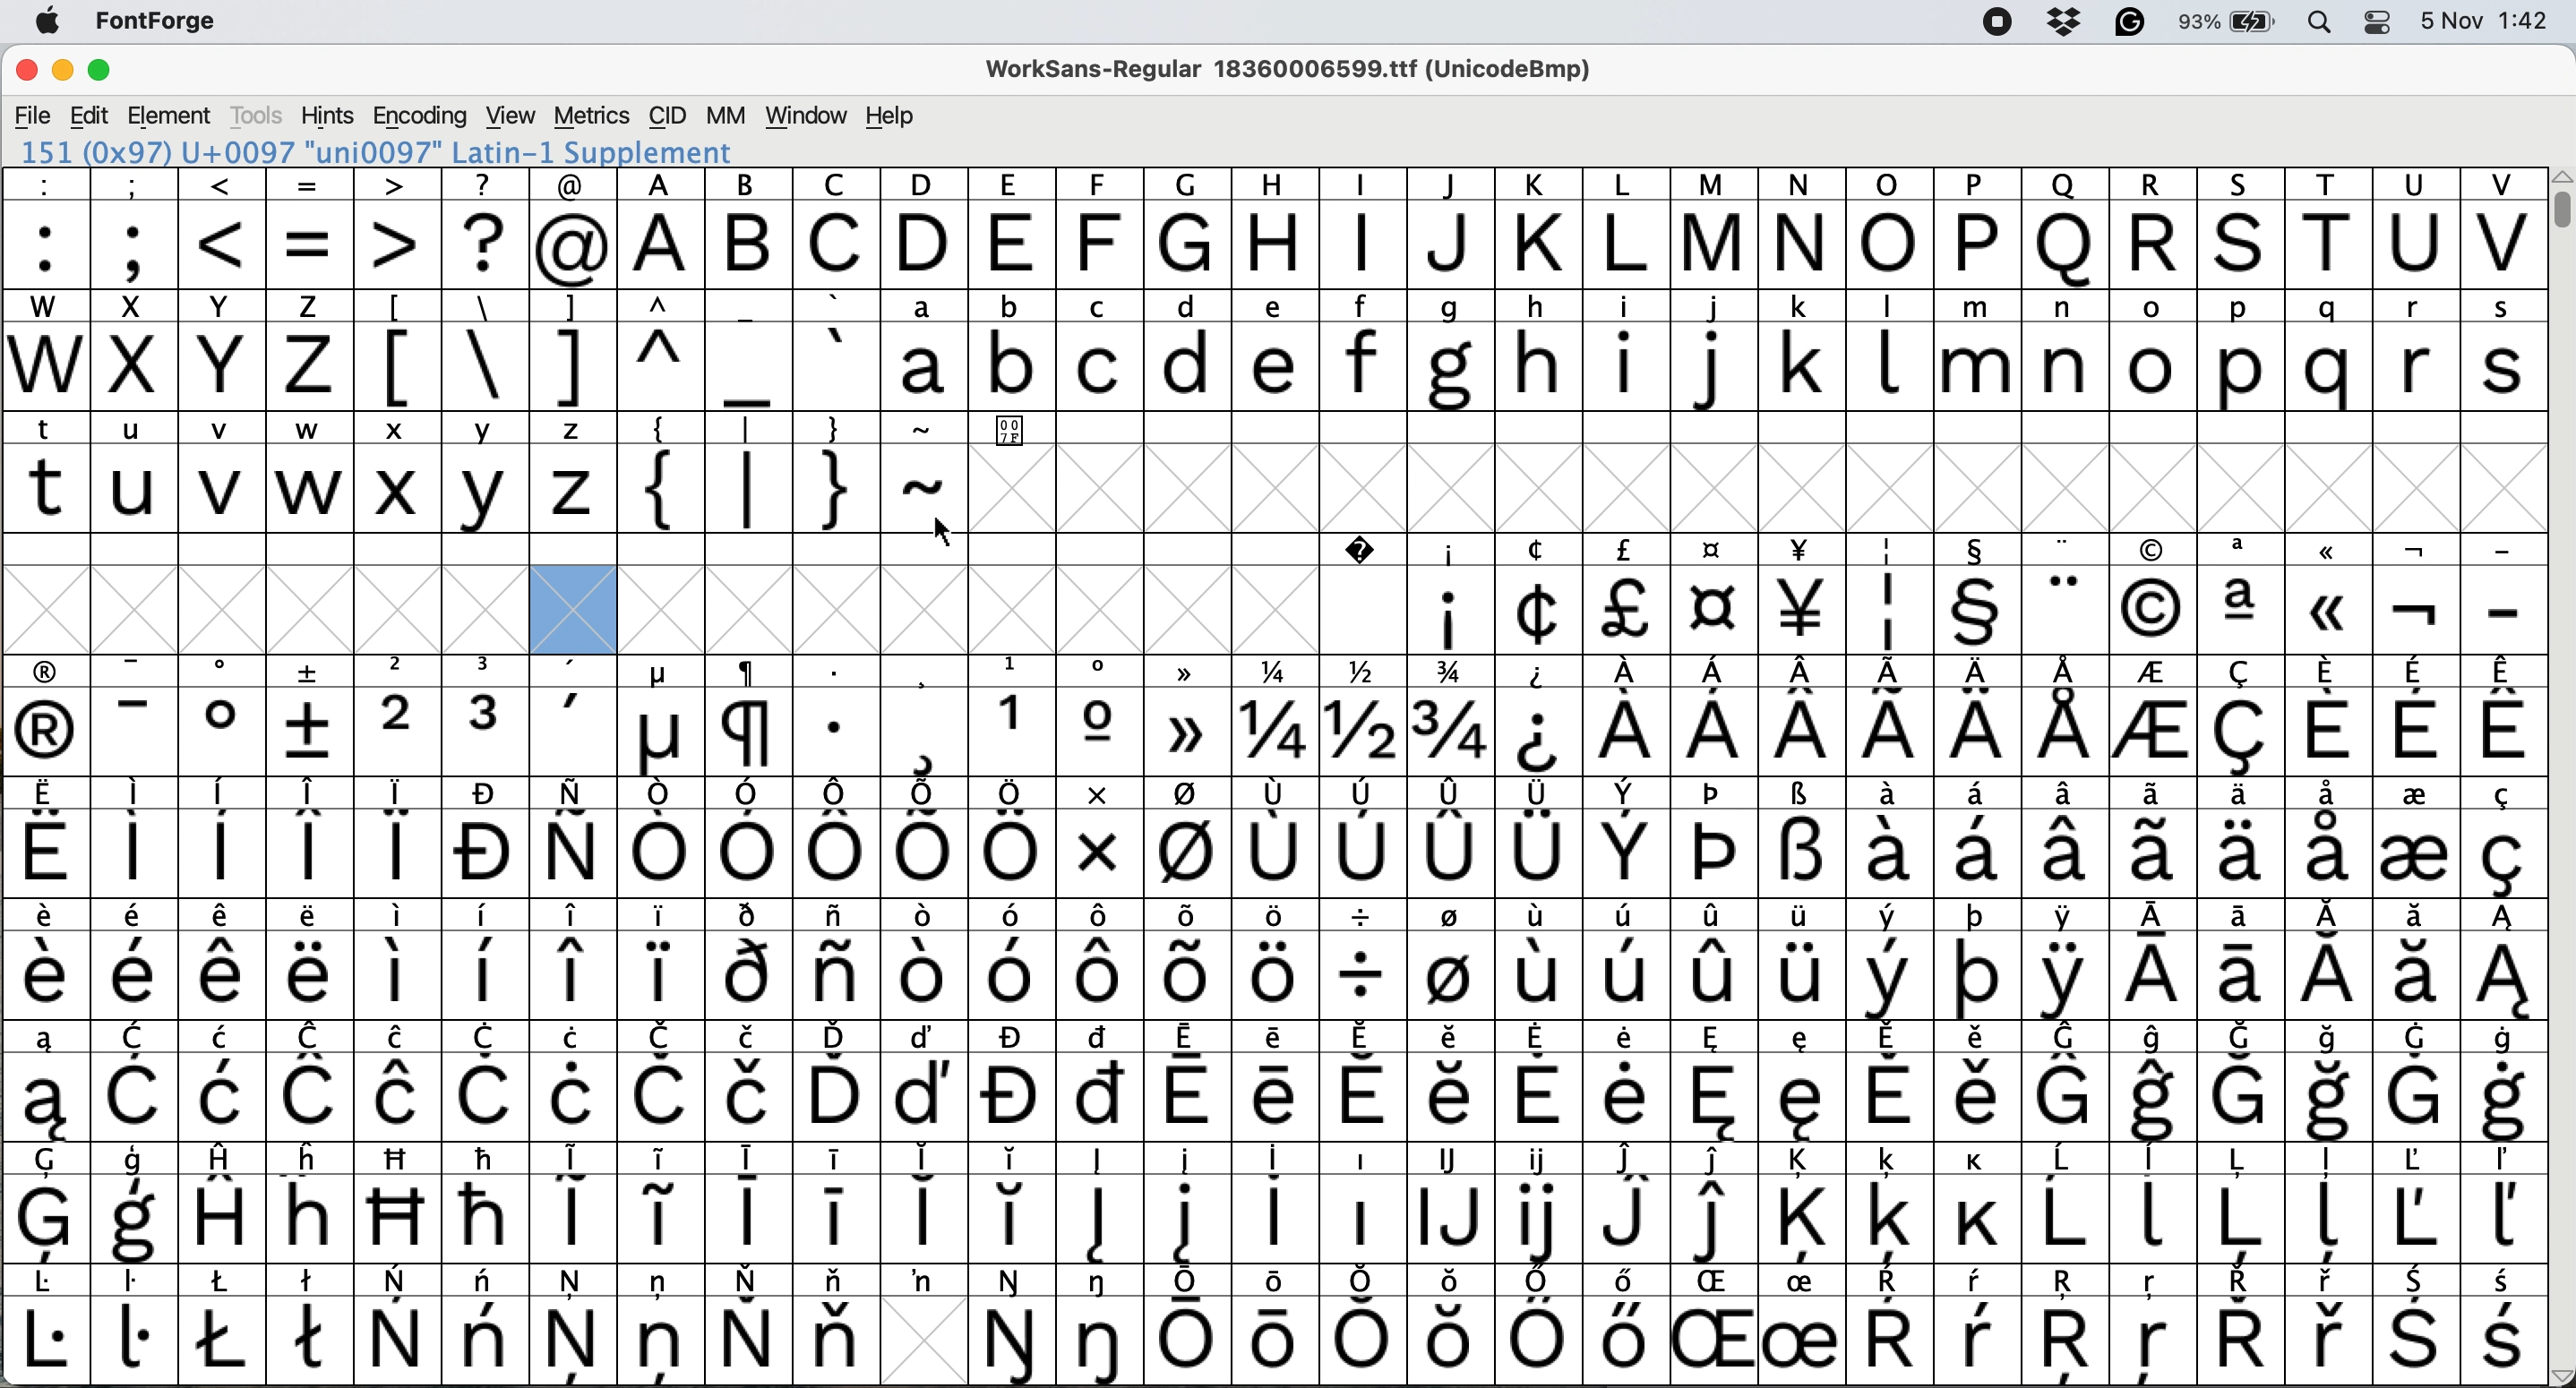 Image resolution: width=2576 pixels, height=1388 pixels. What do you see at coordinates (484, 351) in the screenshot?
I see `\` at bounding box center [484, 351].